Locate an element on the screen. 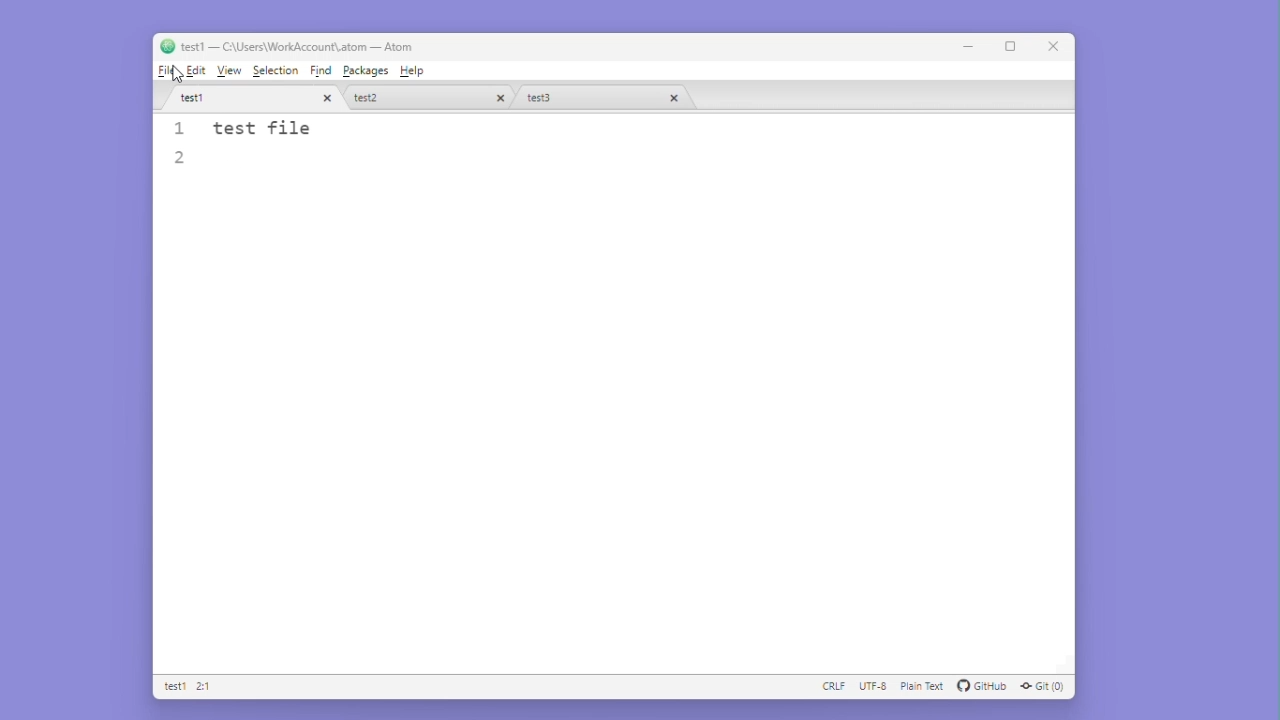  2:1 is located at coordinates (207, 686).